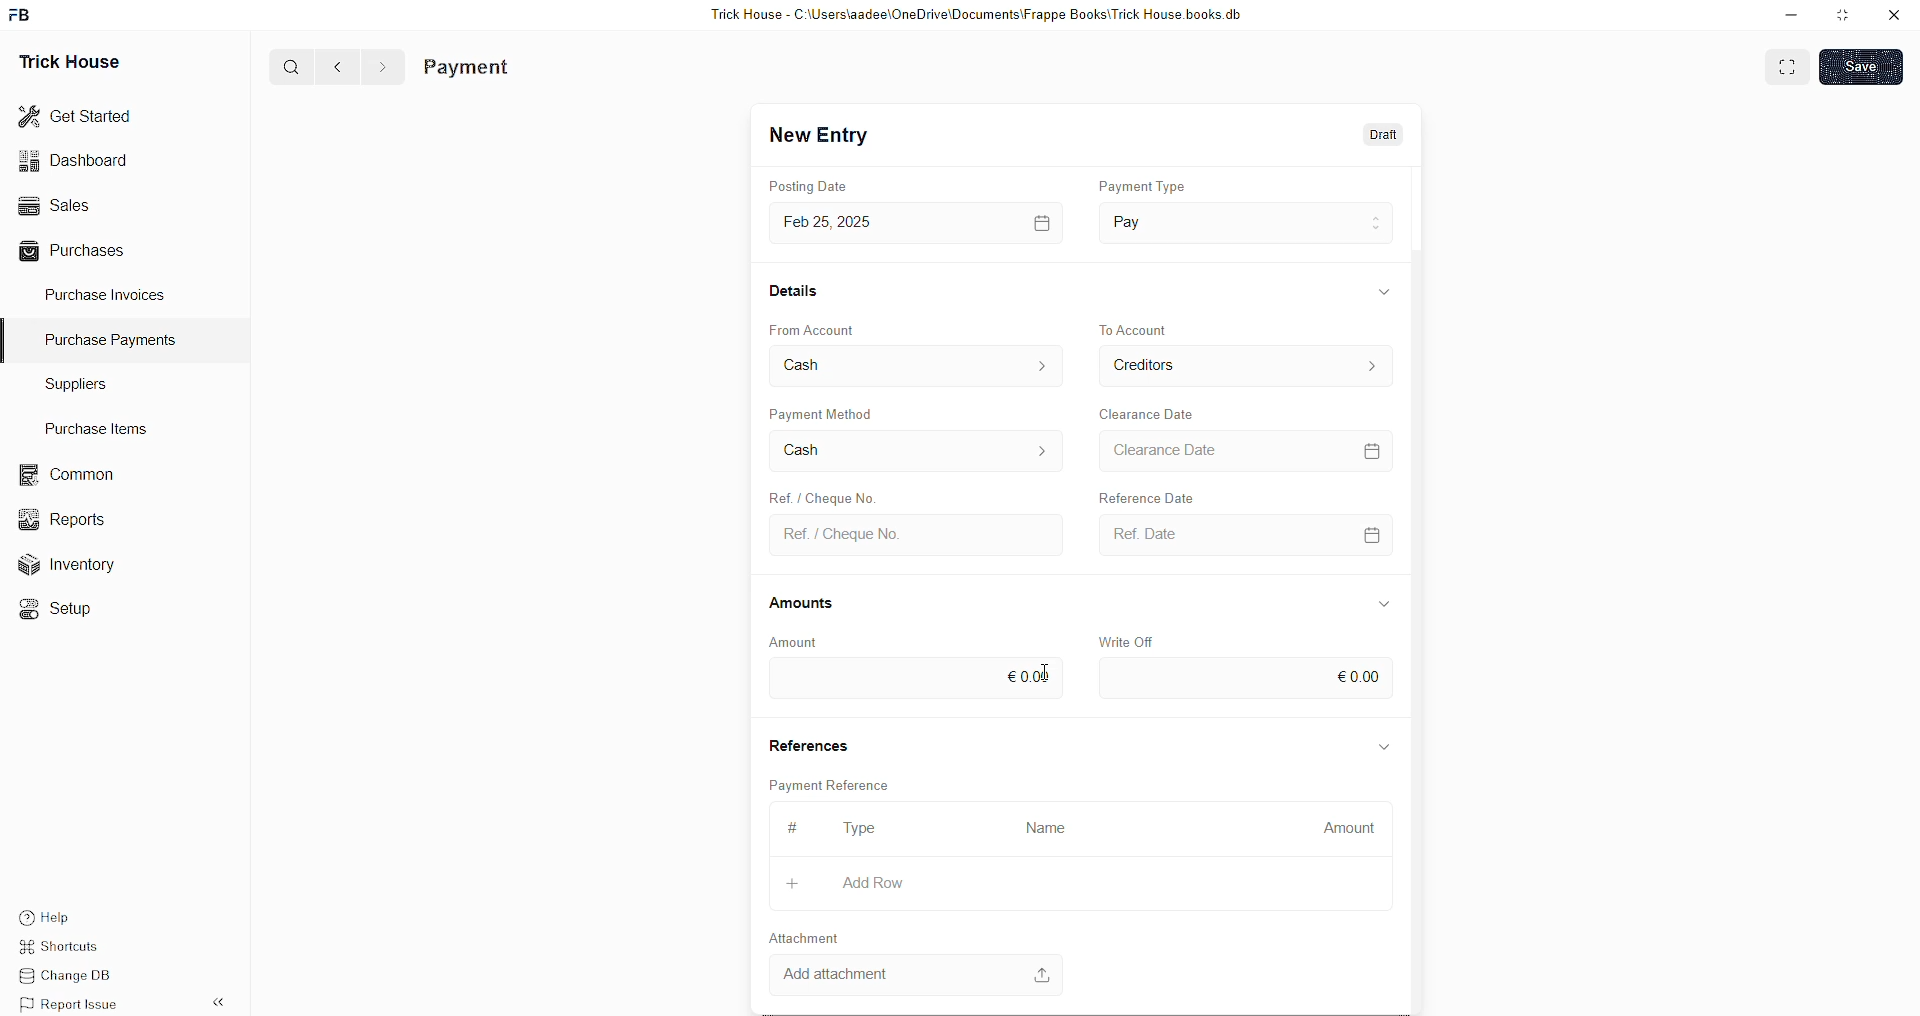  What do you see at coordinates (1163, 414) in the screenshot?
I see `Clearance Date` at bounding box center [1163, 414].